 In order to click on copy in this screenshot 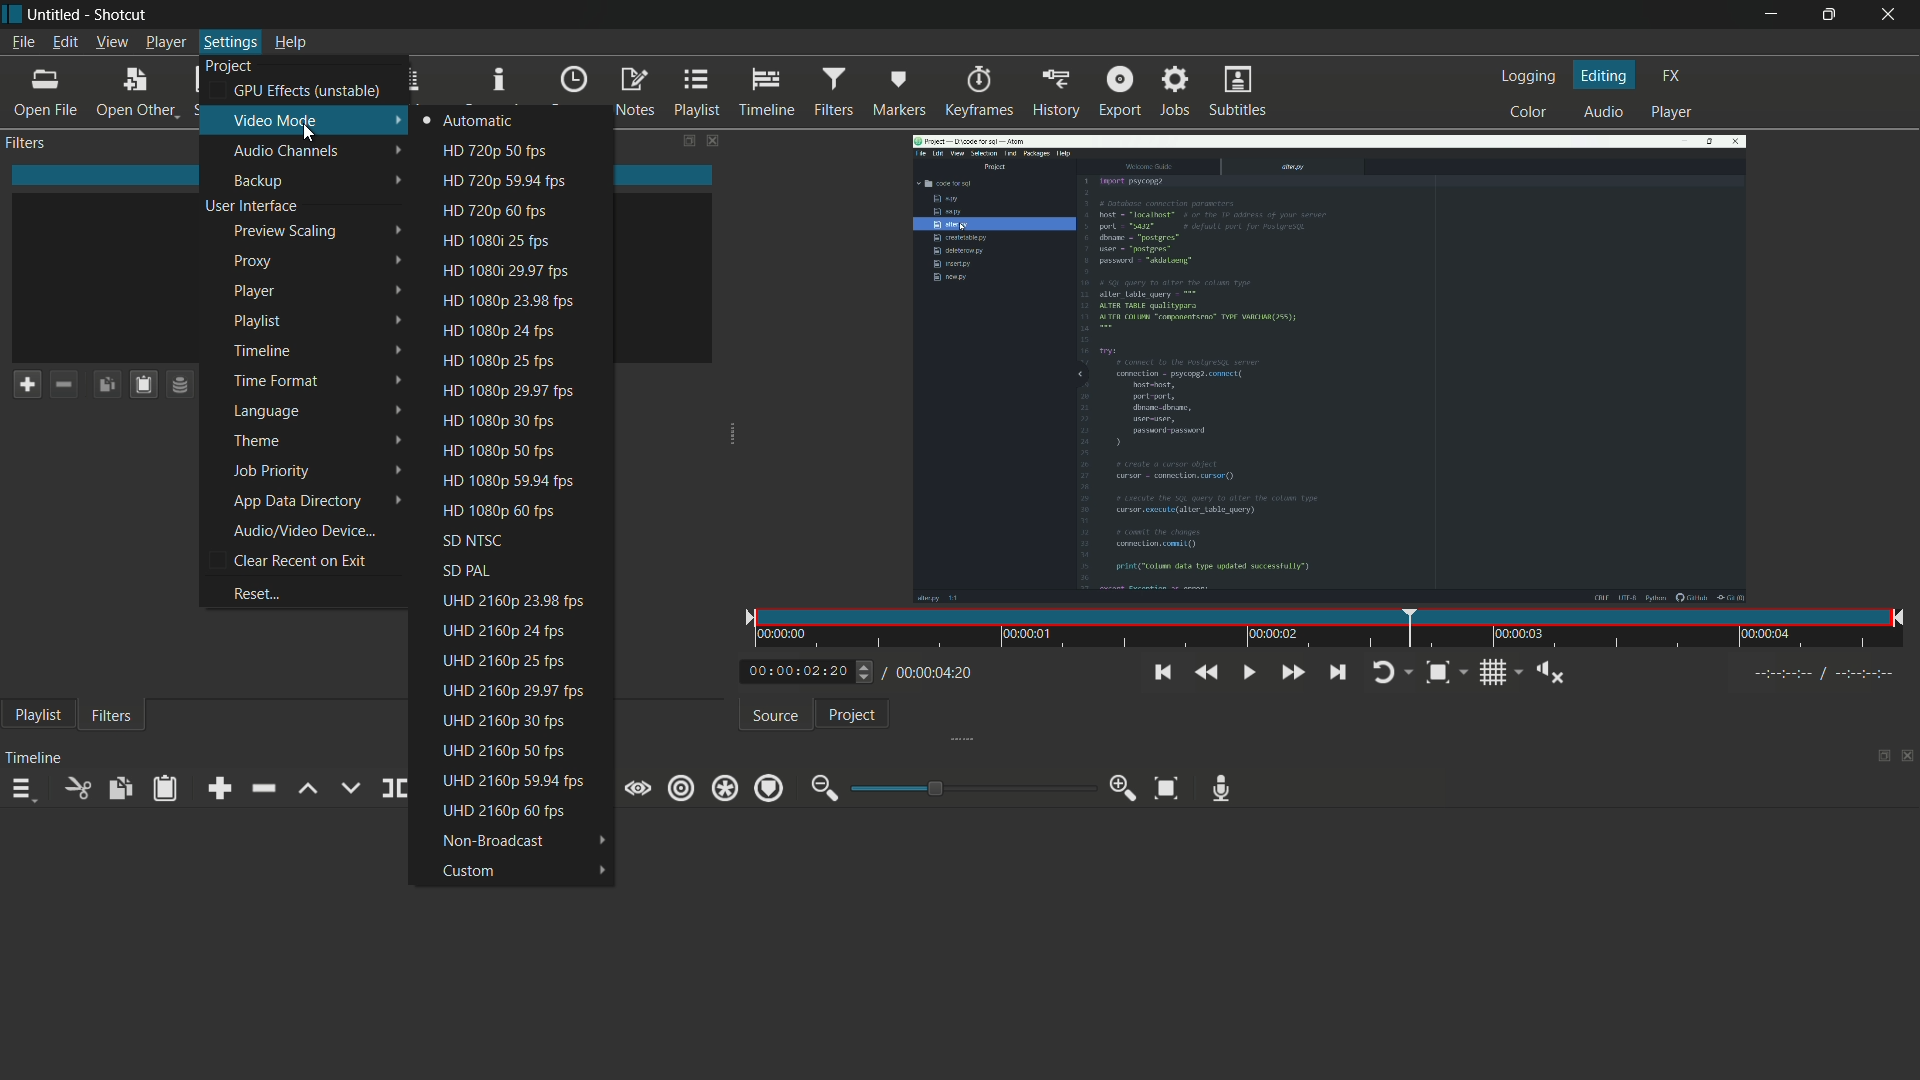, I will do `click(121, 788)`.